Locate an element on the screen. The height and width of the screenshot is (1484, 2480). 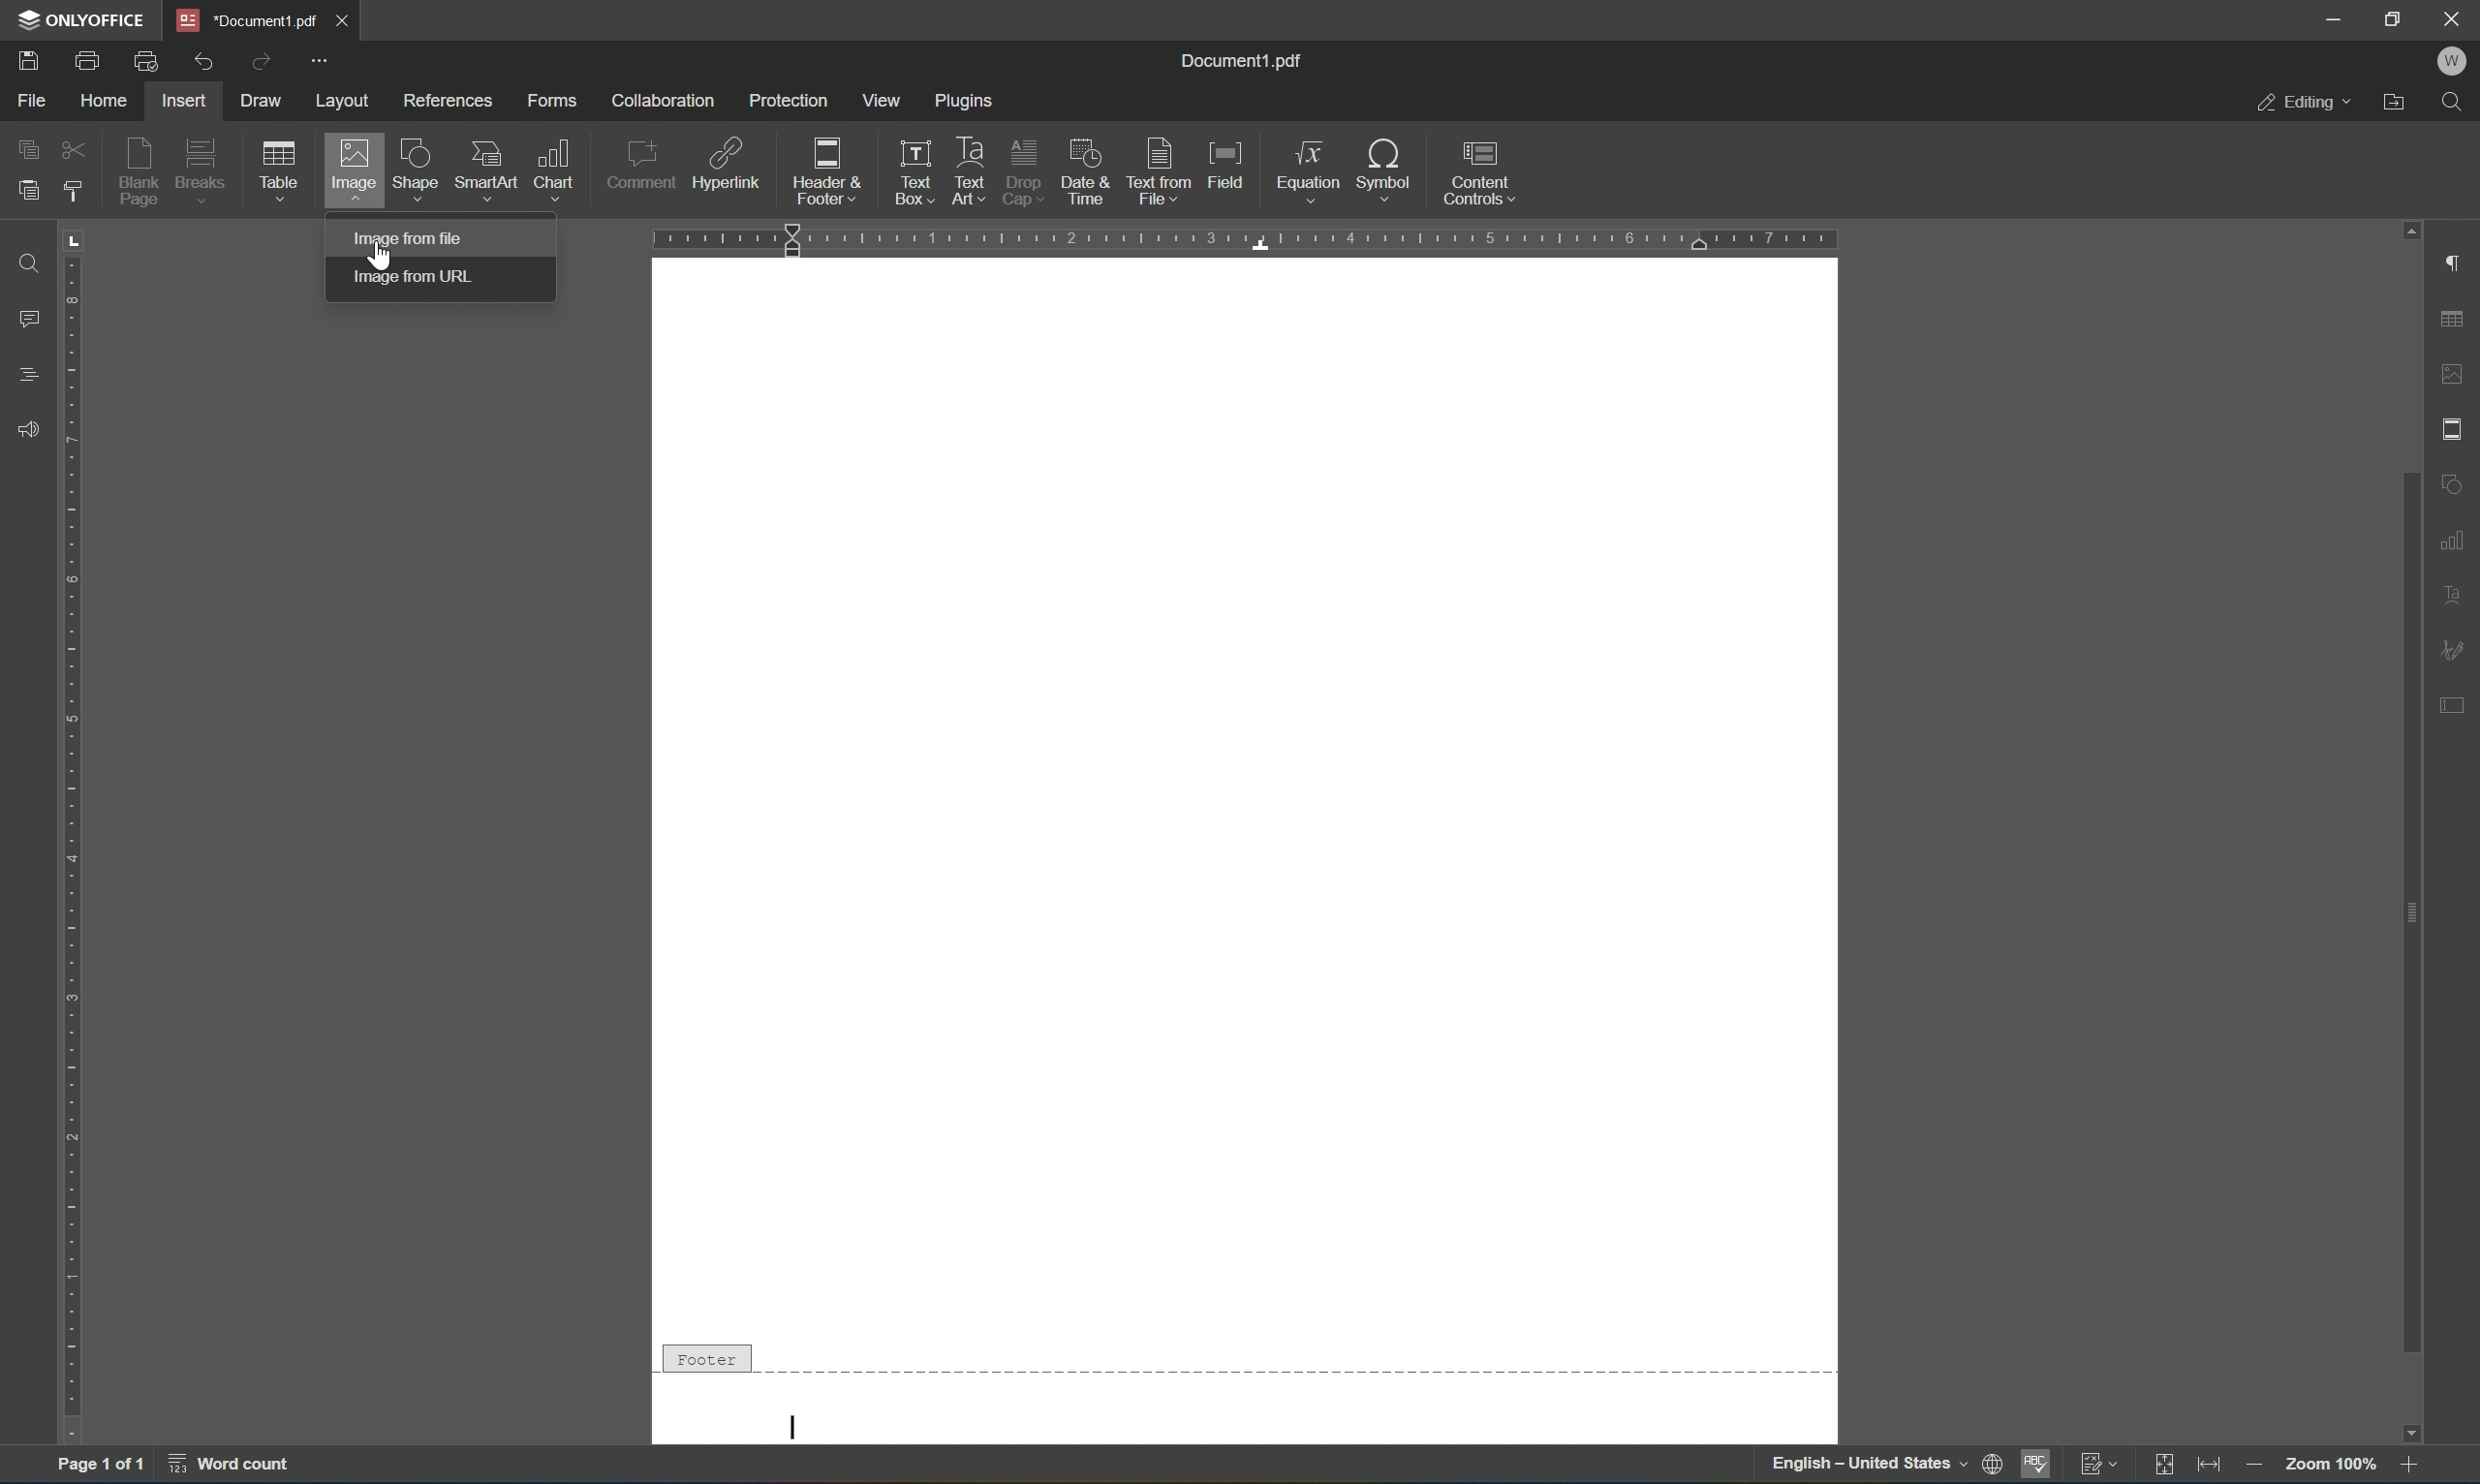
word count is located at coordinates (240, 1464).